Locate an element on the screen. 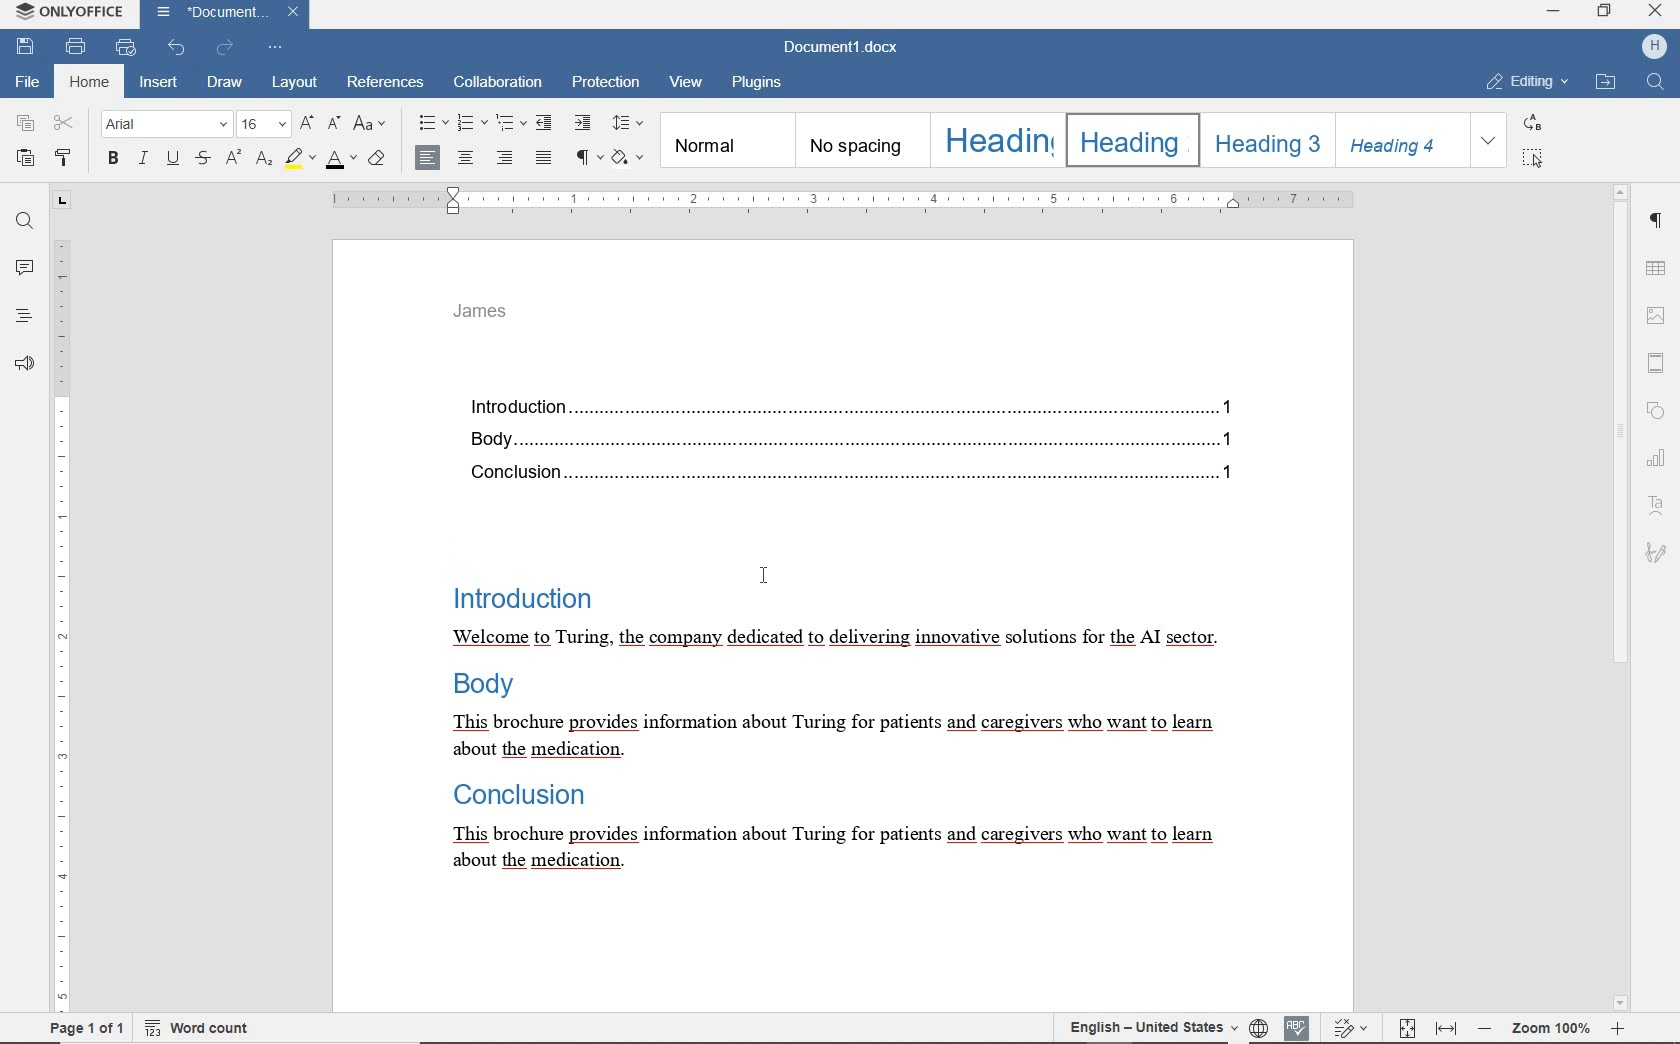  MINIMIZE is located at coordinates (1554, 14).